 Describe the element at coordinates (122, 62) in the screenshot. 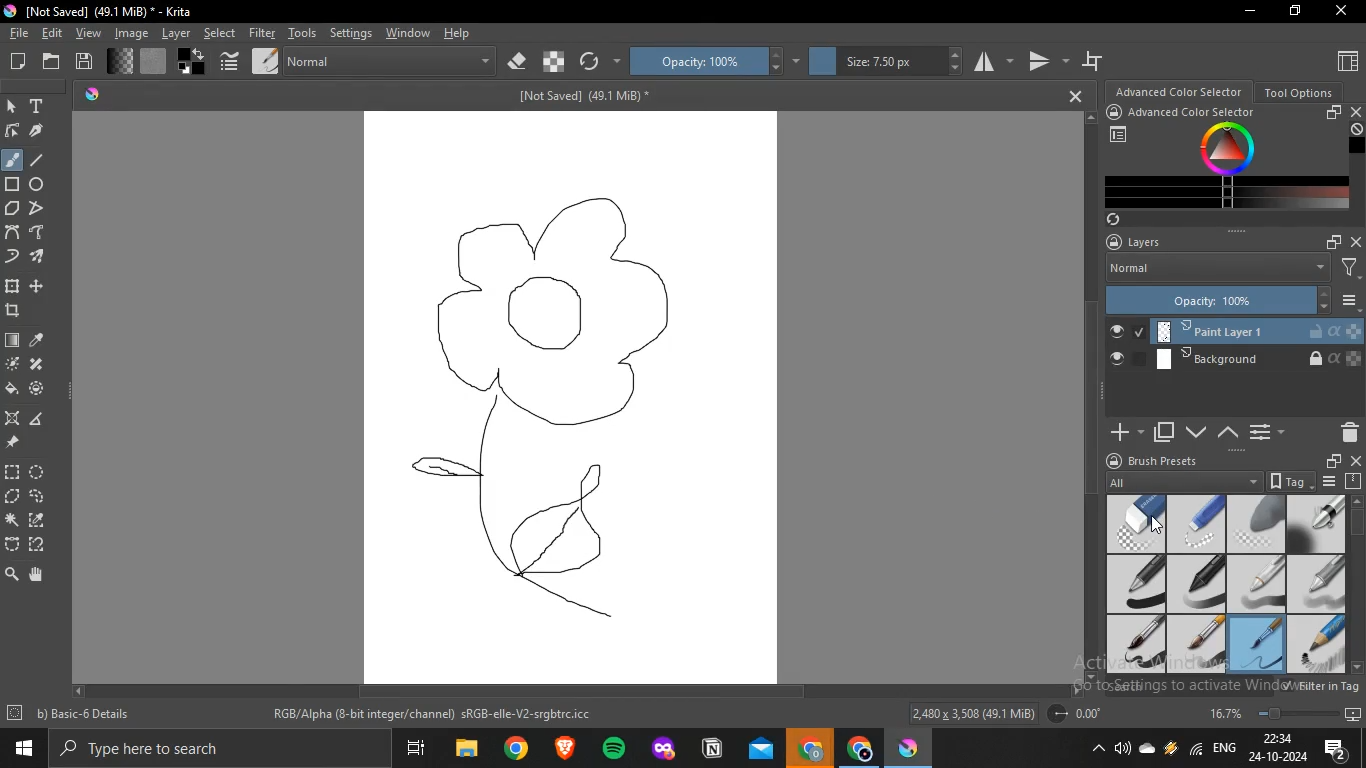

I see `fill gradients` at that location.